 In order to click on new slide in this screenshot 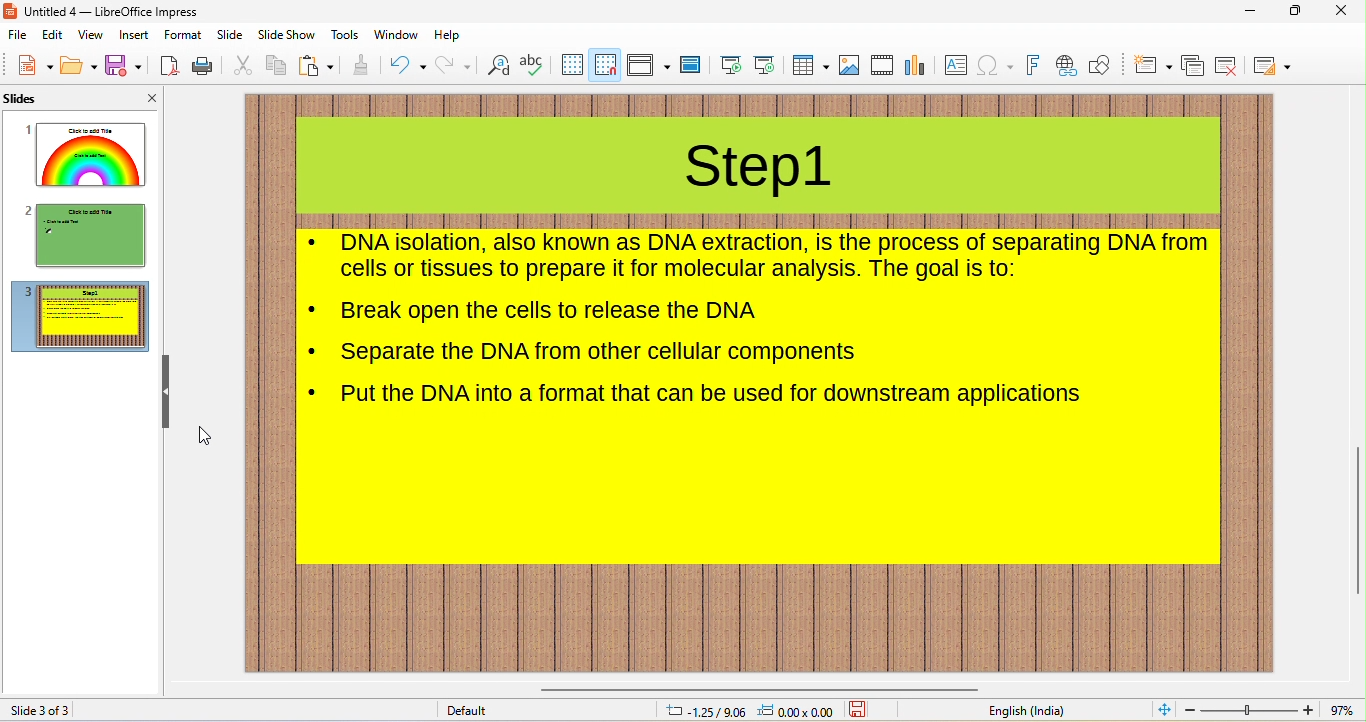, I will do `click(1152, 65)`.